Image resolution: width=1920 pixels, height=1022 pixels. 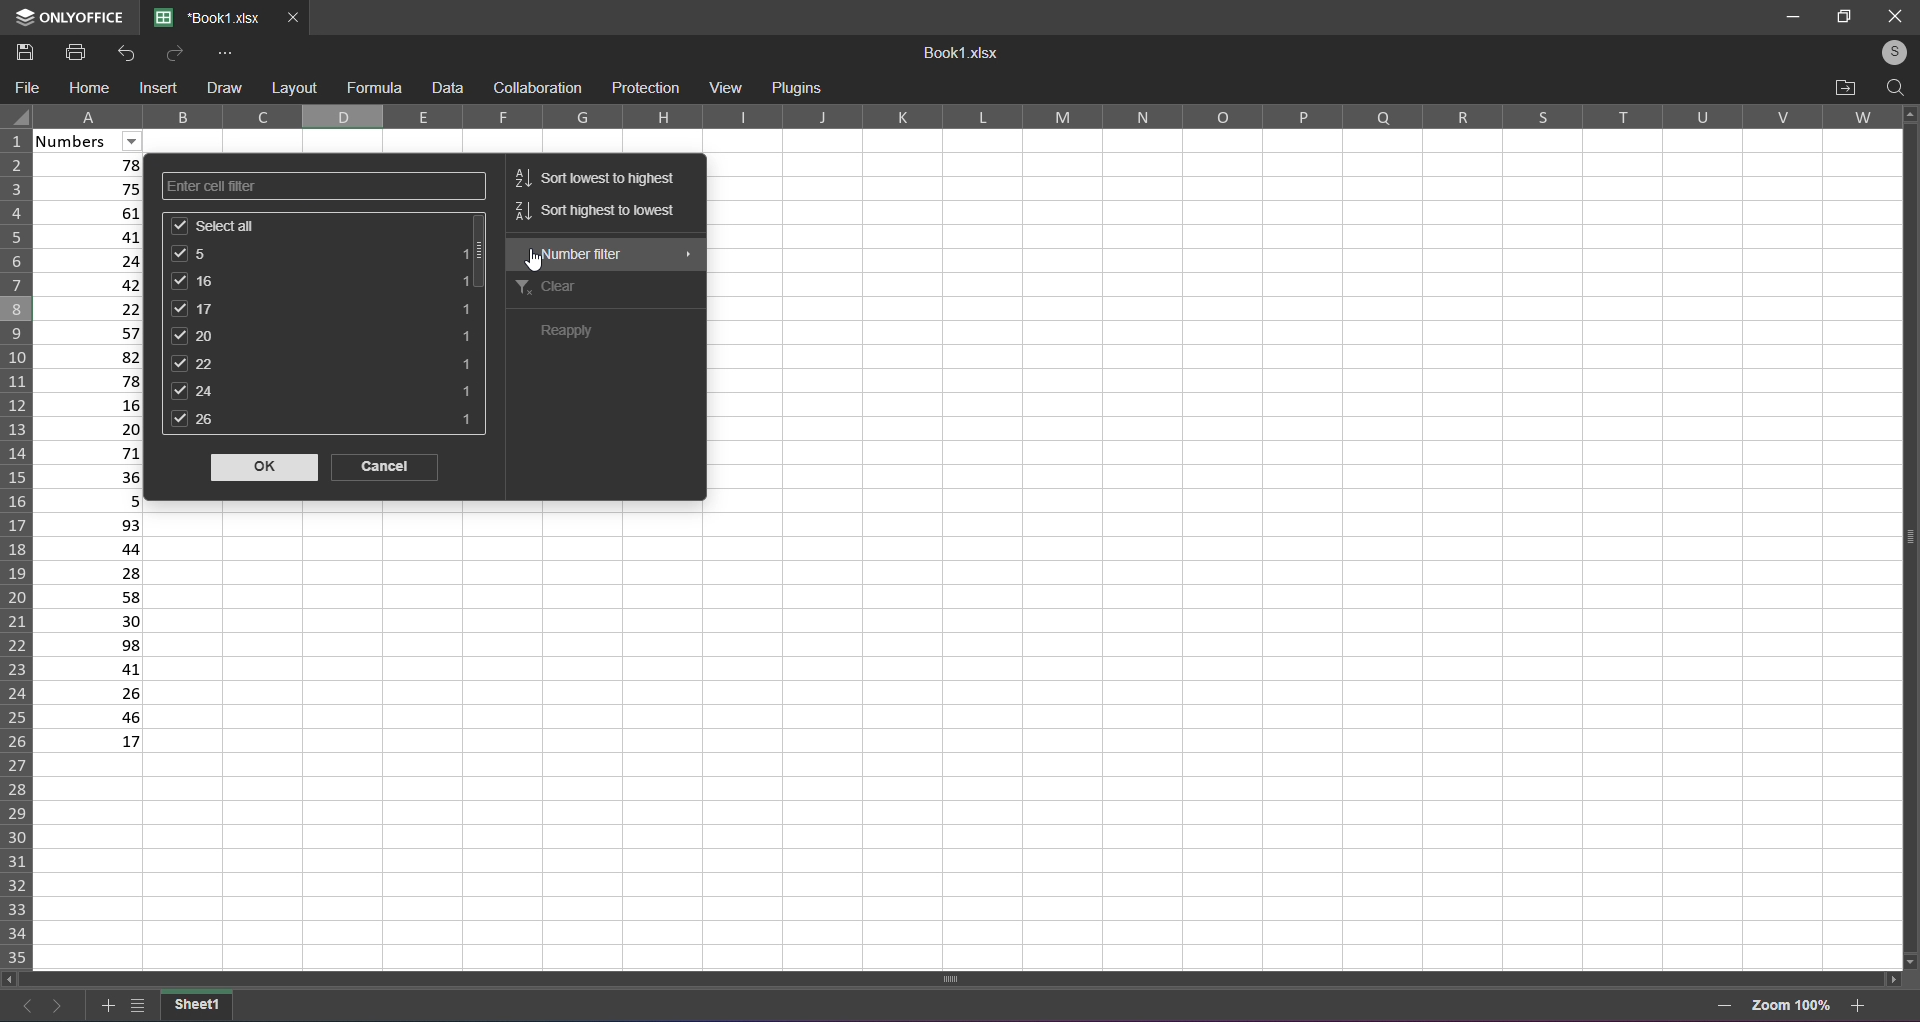 What do you see at coordinates (161, 89) in the screenshot?
I see `insert` at bounding box center [161, 89].